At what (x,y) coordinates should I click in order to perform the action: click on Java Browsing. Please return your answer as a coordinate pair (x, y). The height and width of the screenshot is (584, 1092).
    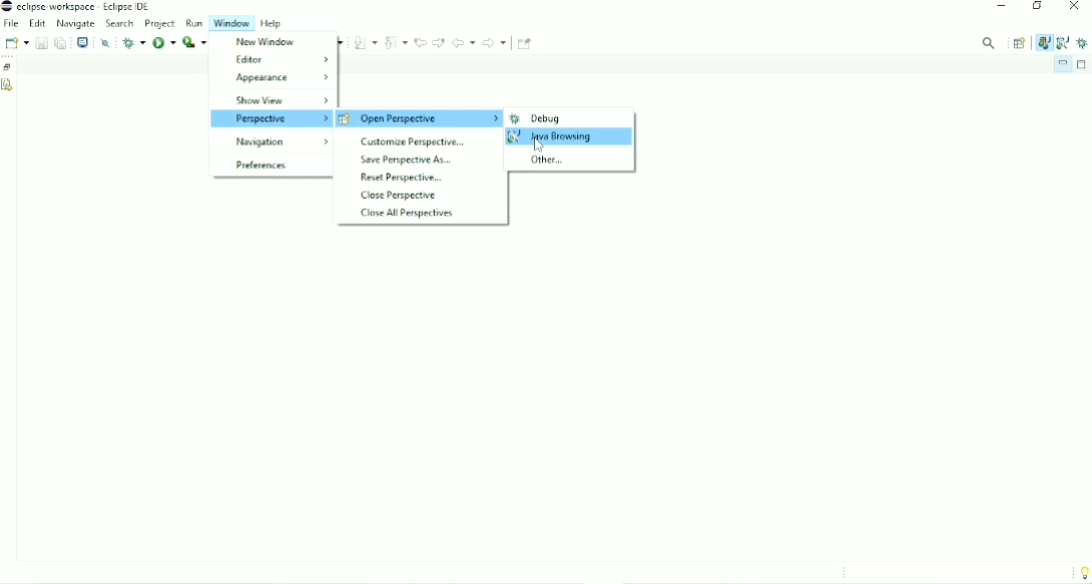
    Looking at the image, I should click on (550, 137).